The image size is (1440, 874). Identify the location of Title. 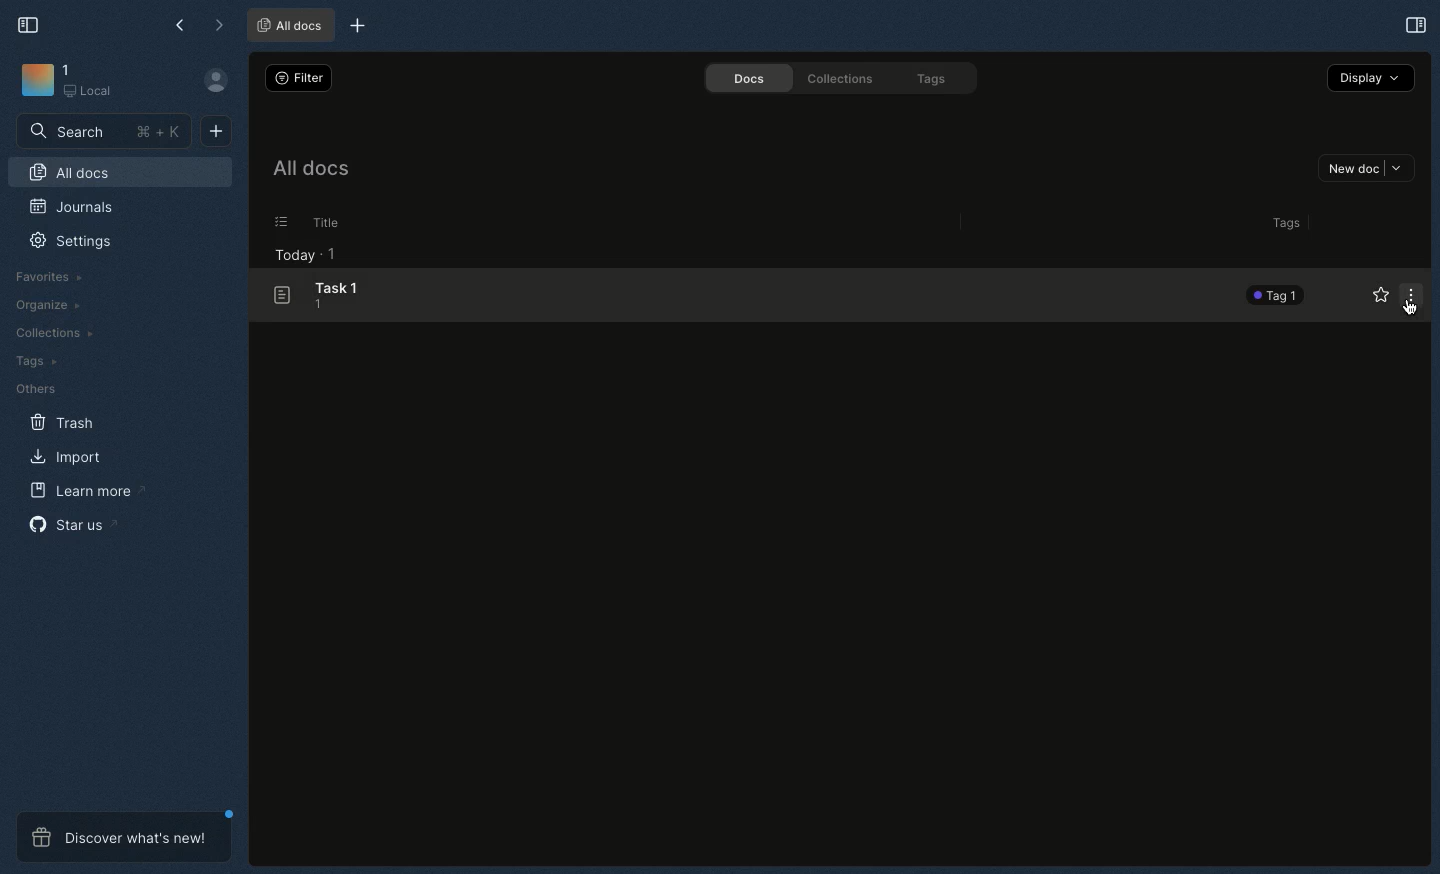
(327, 222).